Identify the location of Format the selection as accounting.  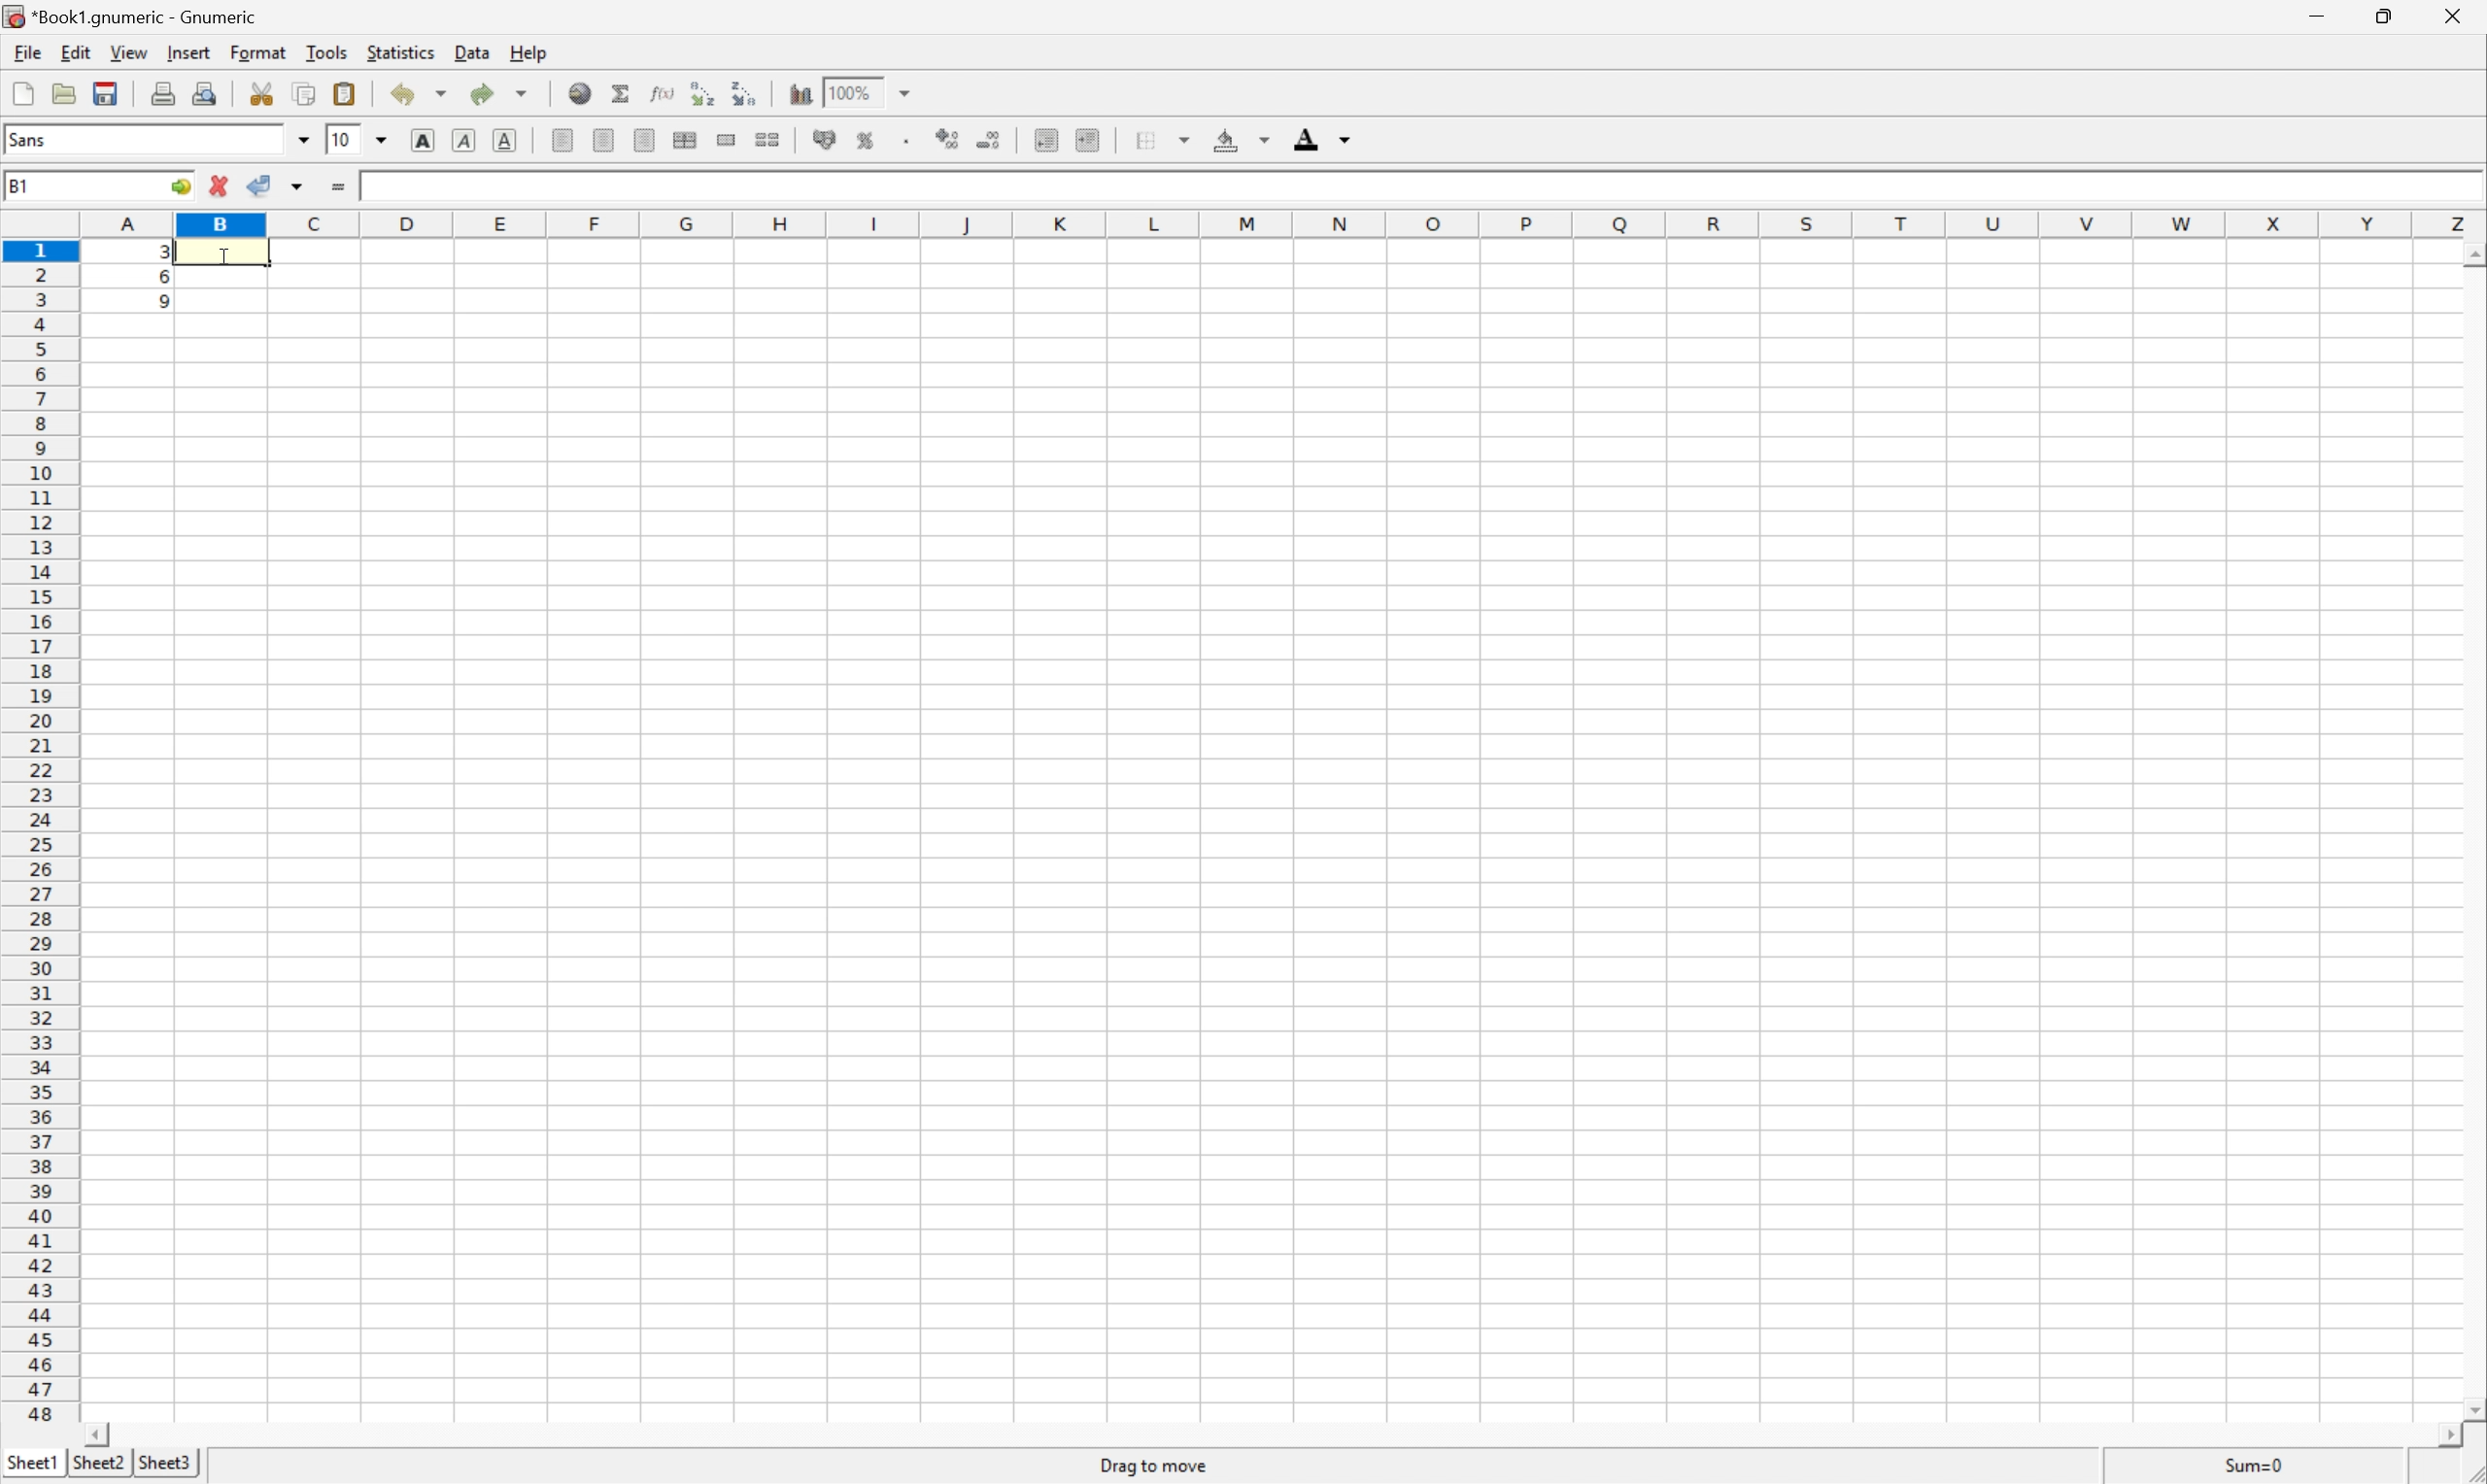
(824, 137).